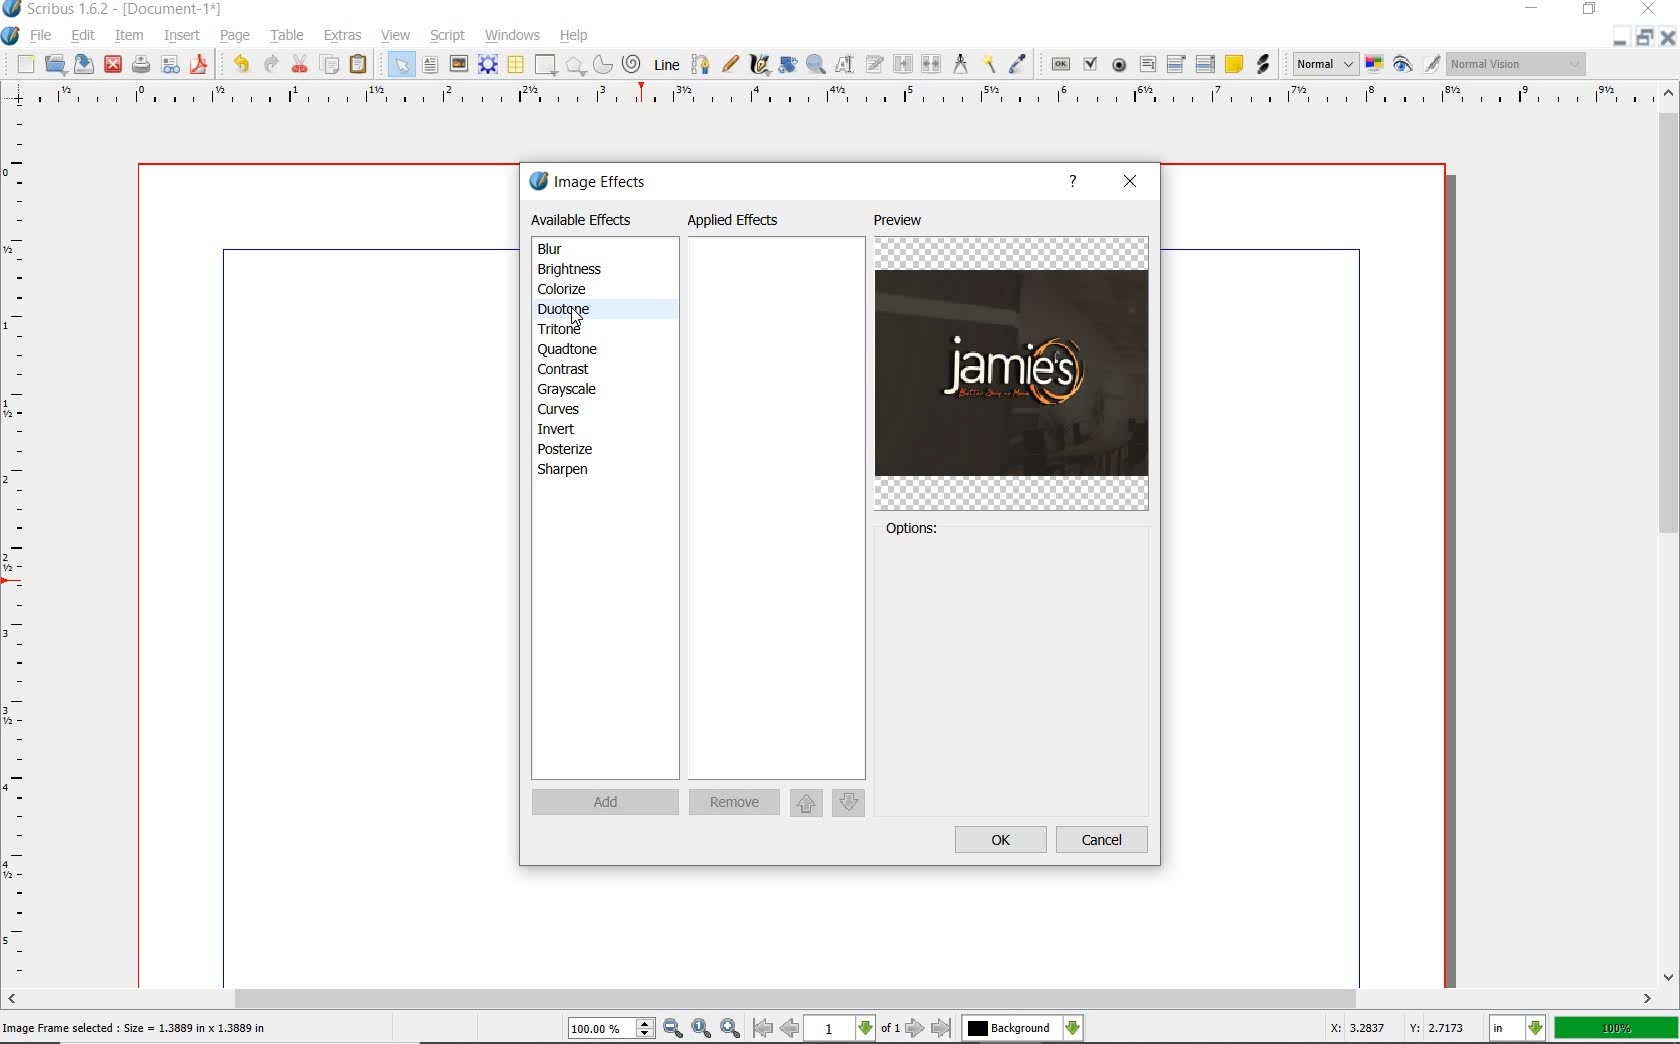 The width and height of the screenshot is (1680, 1044). I want to click on zoom factor, so click(1617, 1029).